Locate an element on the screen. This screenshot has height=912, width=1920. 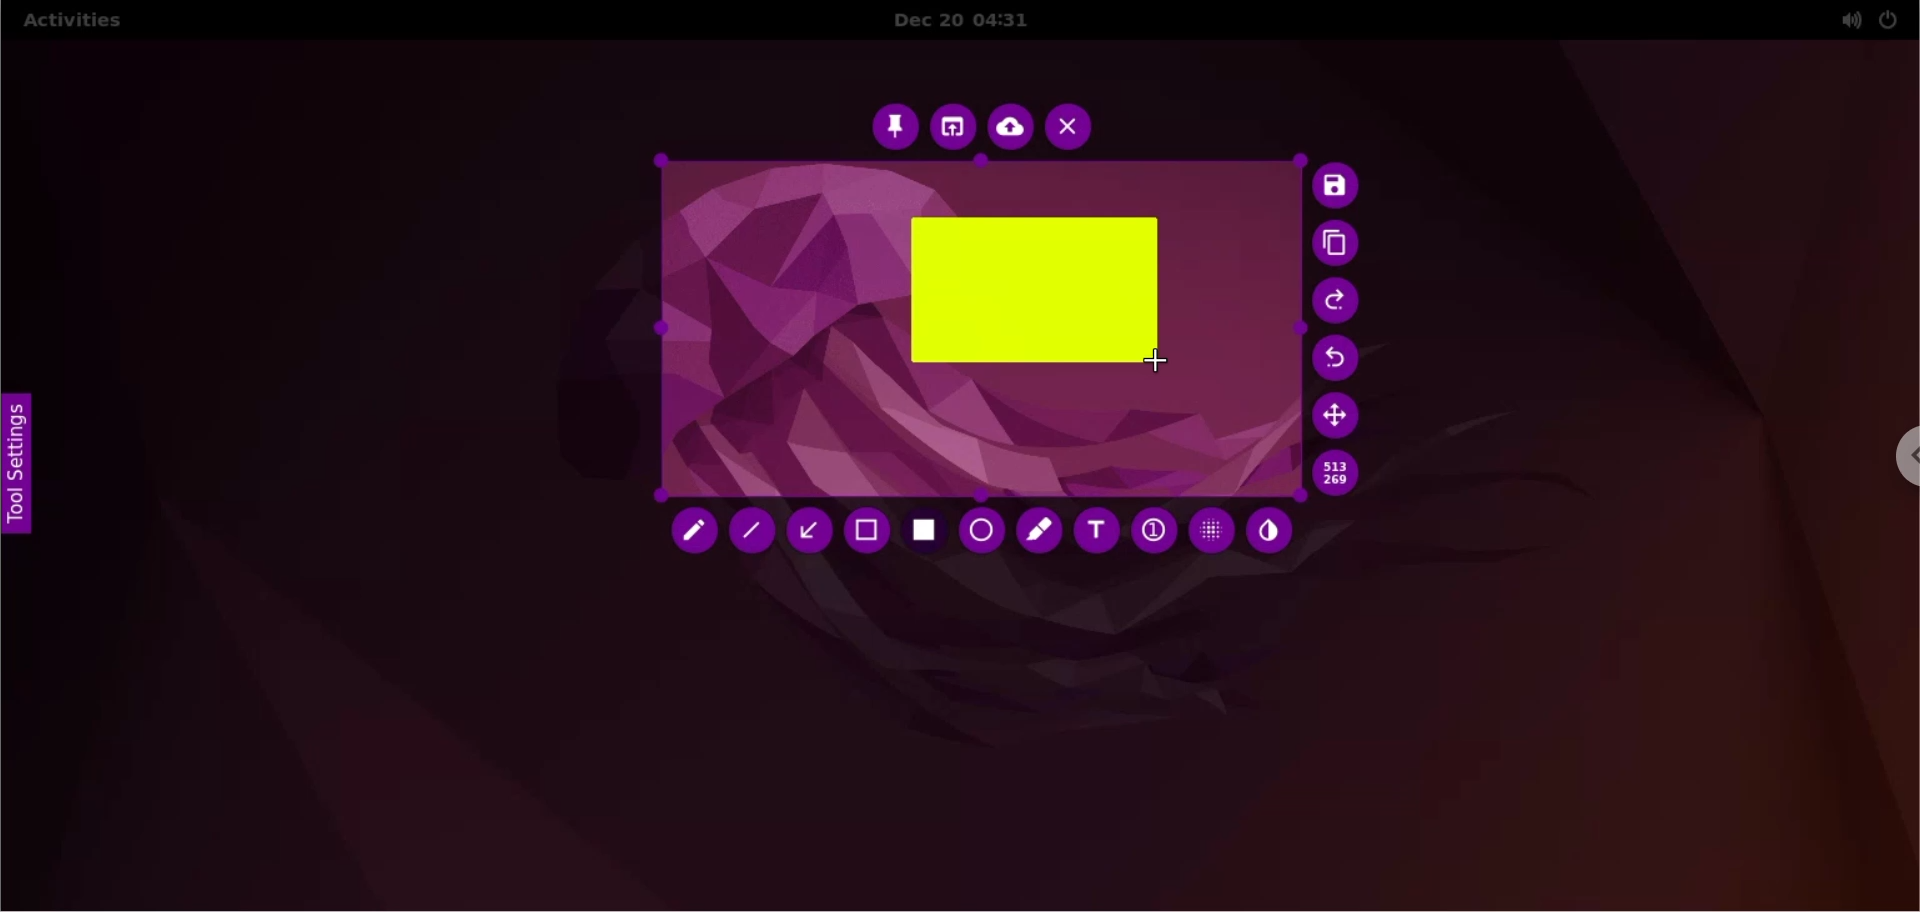
copy to clipboard is located at coordinates (1340, 245).